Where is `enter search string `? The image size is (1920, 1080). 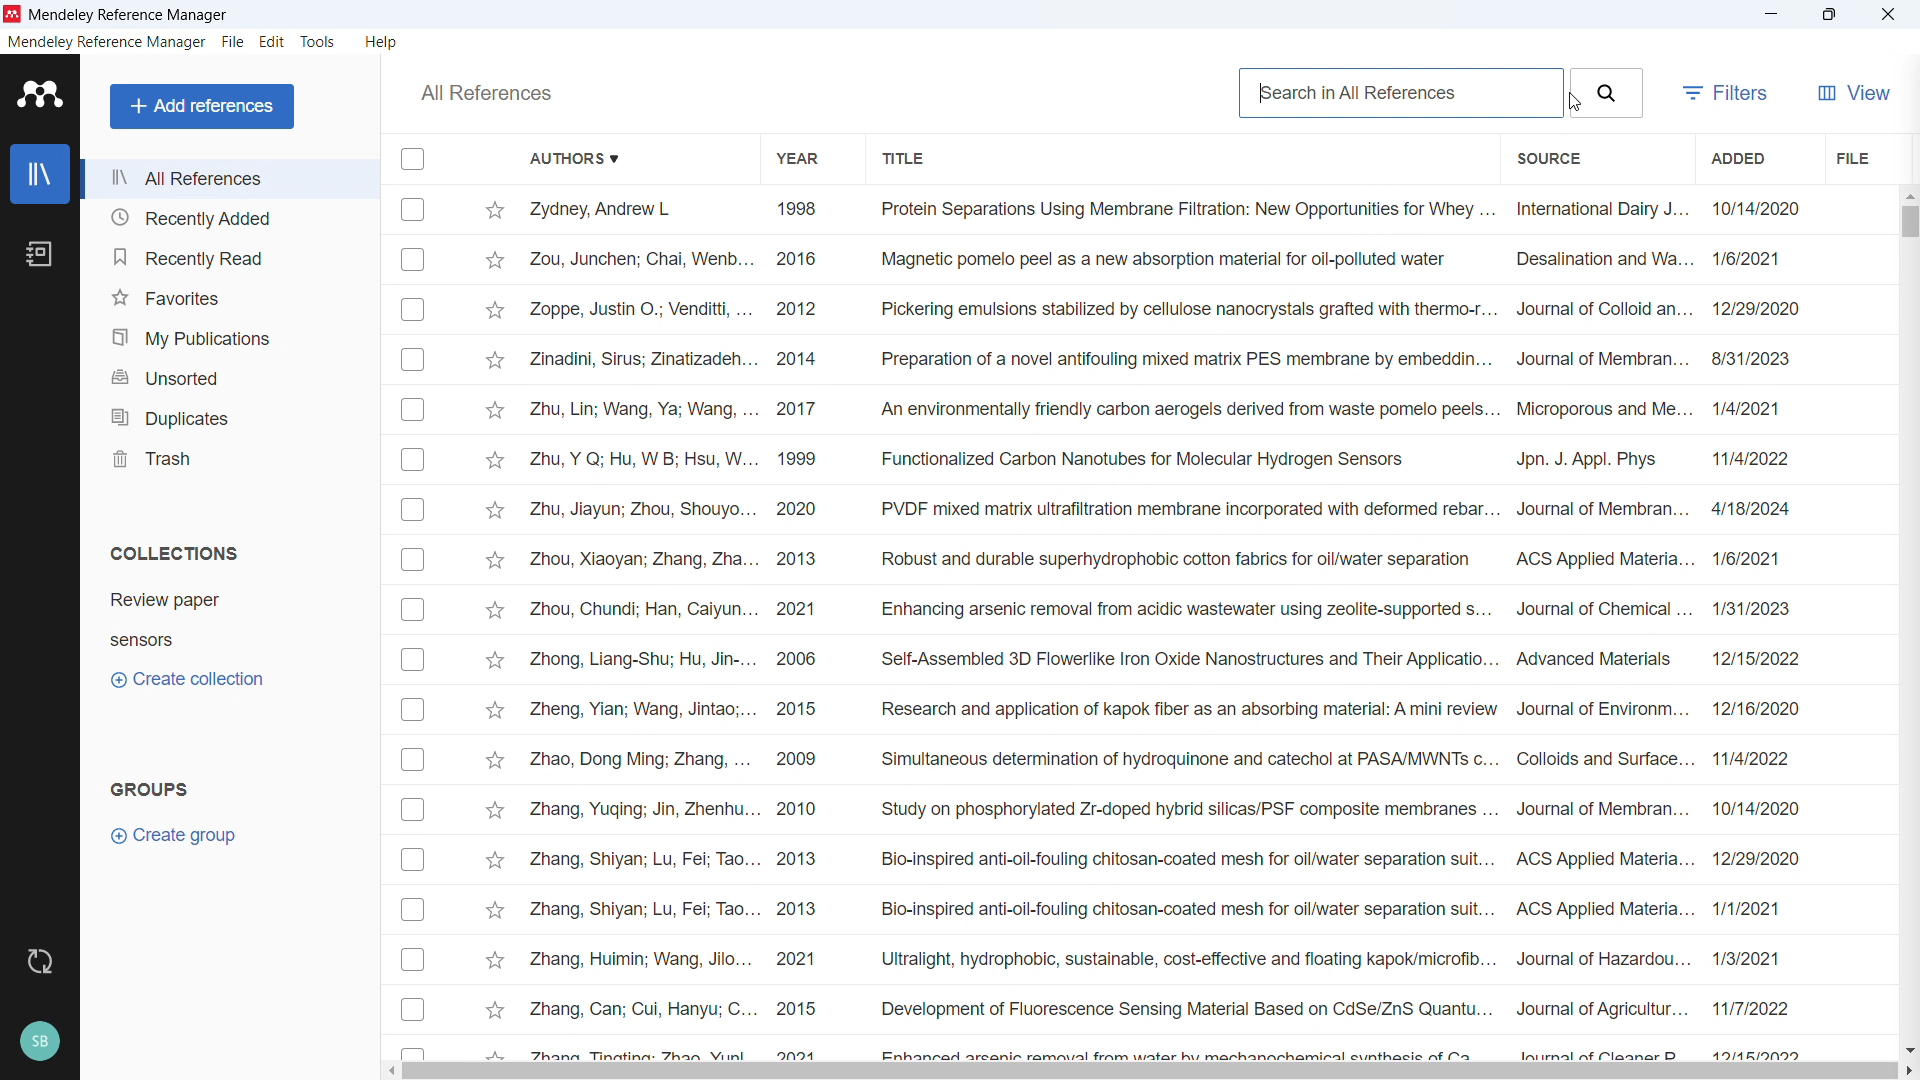 enter search string  is located at coordinates (1402, 93).